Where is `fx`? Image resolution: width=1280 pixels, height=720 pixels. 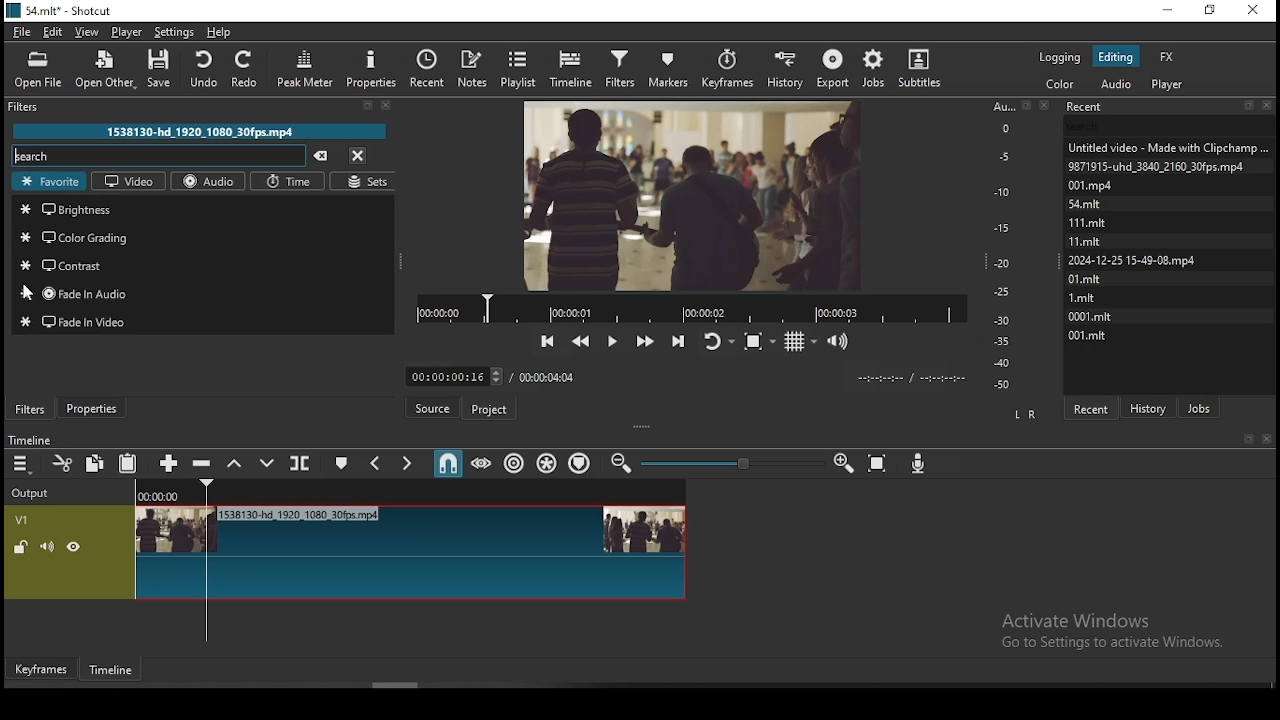 fx is located at coordinates (1167, 56).